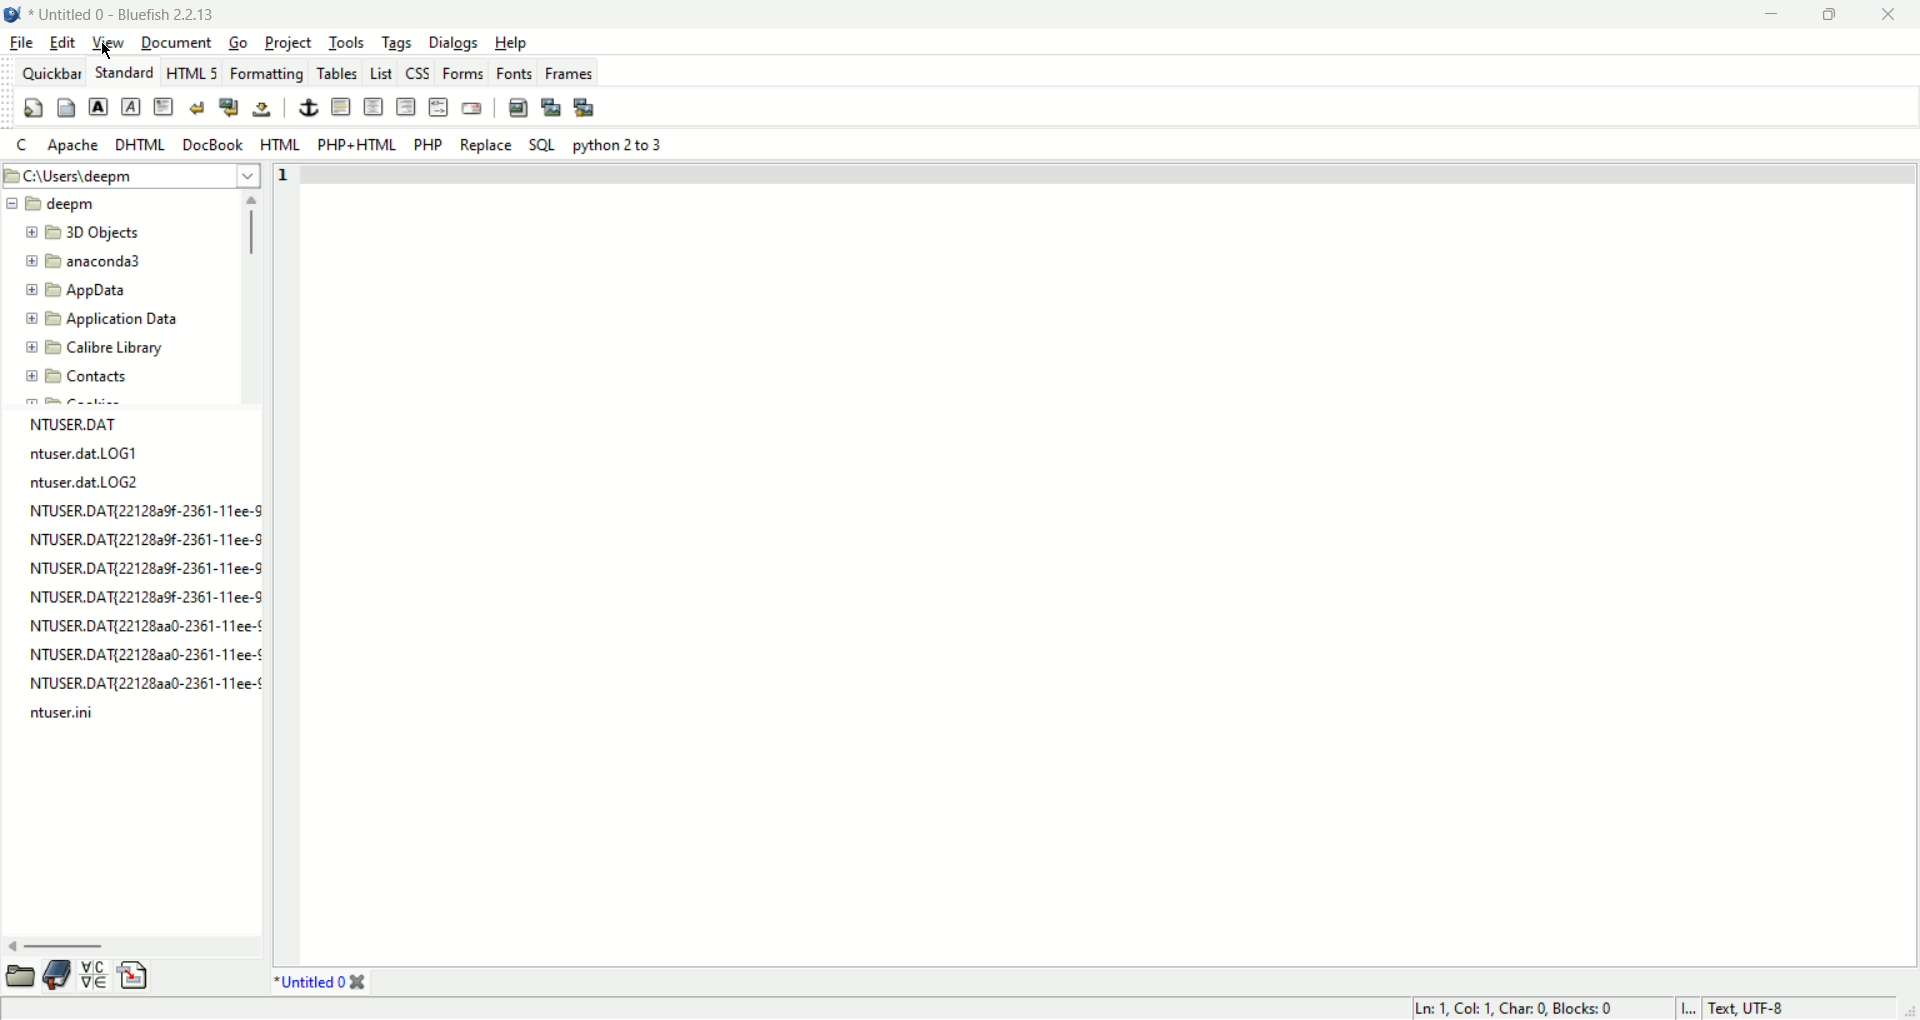  Describe the element at coordinates (107, 319) in the screenshot. I see `application` at that location.